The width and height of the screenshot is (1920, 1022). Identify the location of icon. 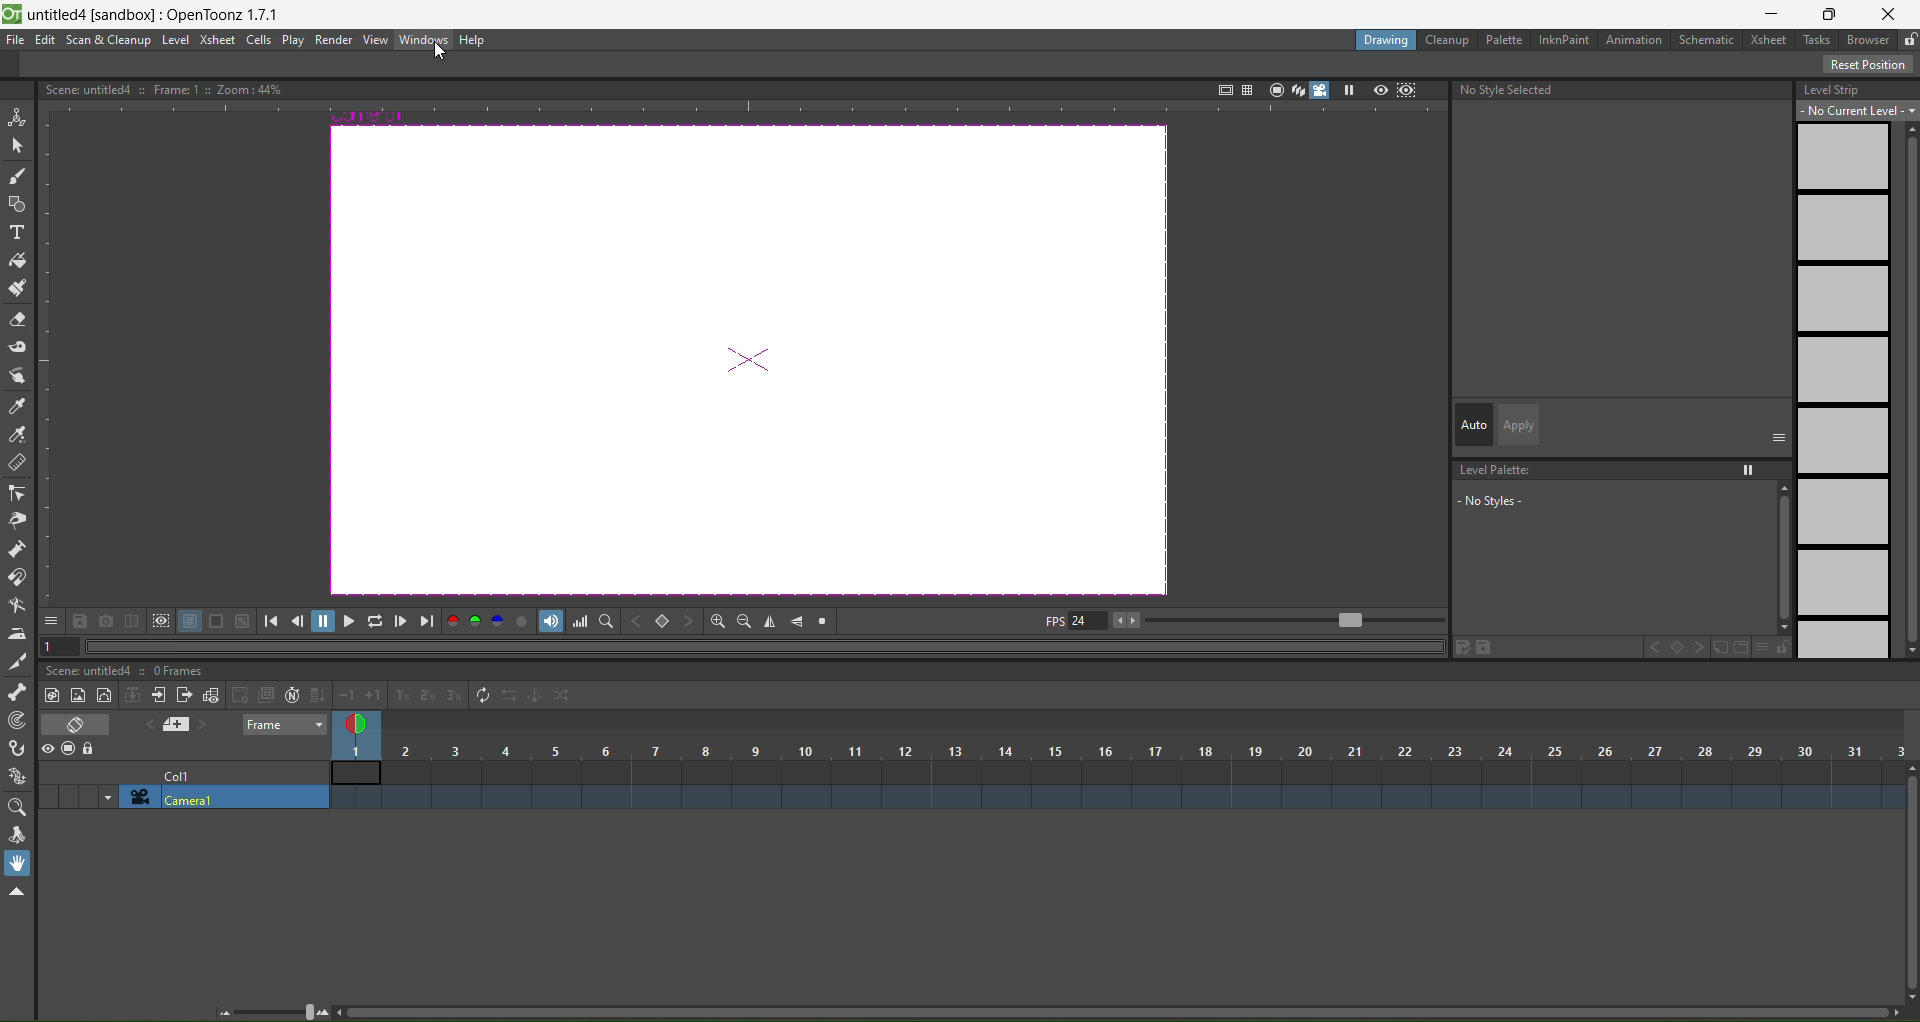
(148, 622).